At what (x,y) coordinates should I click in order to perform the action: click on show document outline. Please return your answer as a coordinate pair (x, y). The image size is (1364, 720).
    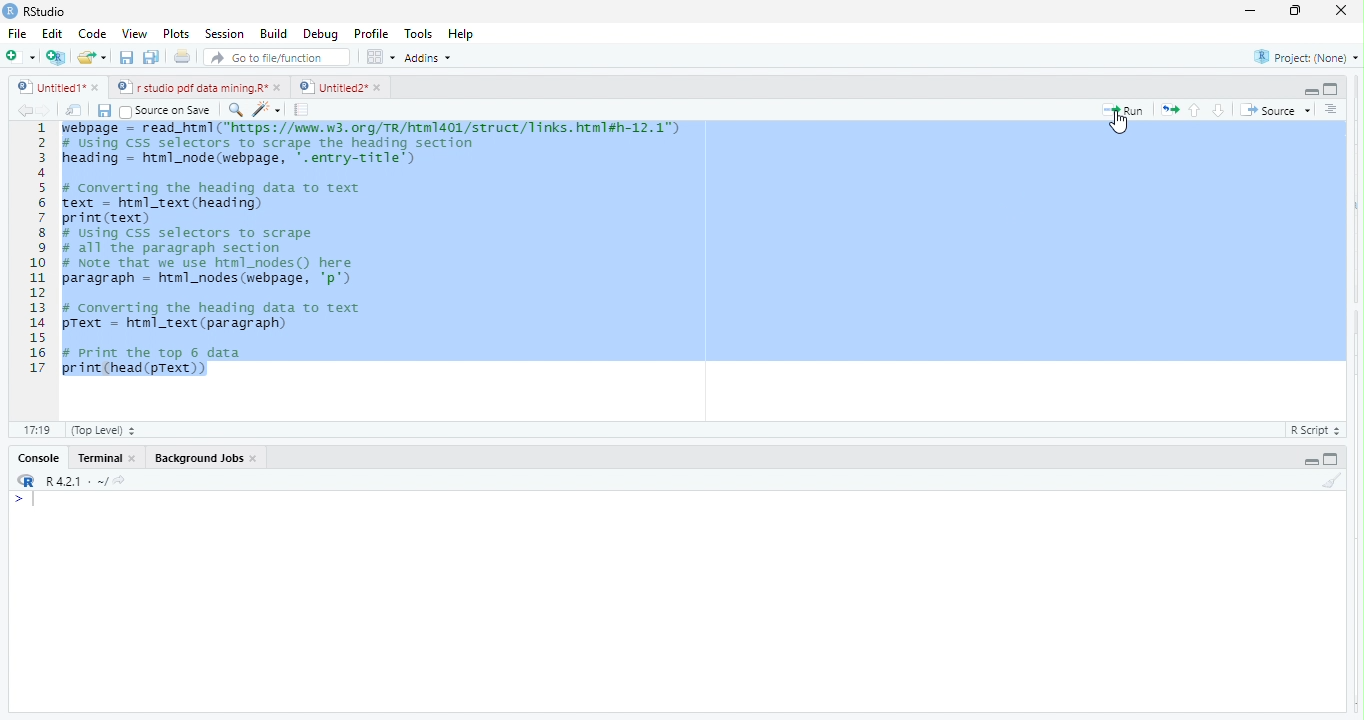
    Looking at the image, I should click on (1332, 109).